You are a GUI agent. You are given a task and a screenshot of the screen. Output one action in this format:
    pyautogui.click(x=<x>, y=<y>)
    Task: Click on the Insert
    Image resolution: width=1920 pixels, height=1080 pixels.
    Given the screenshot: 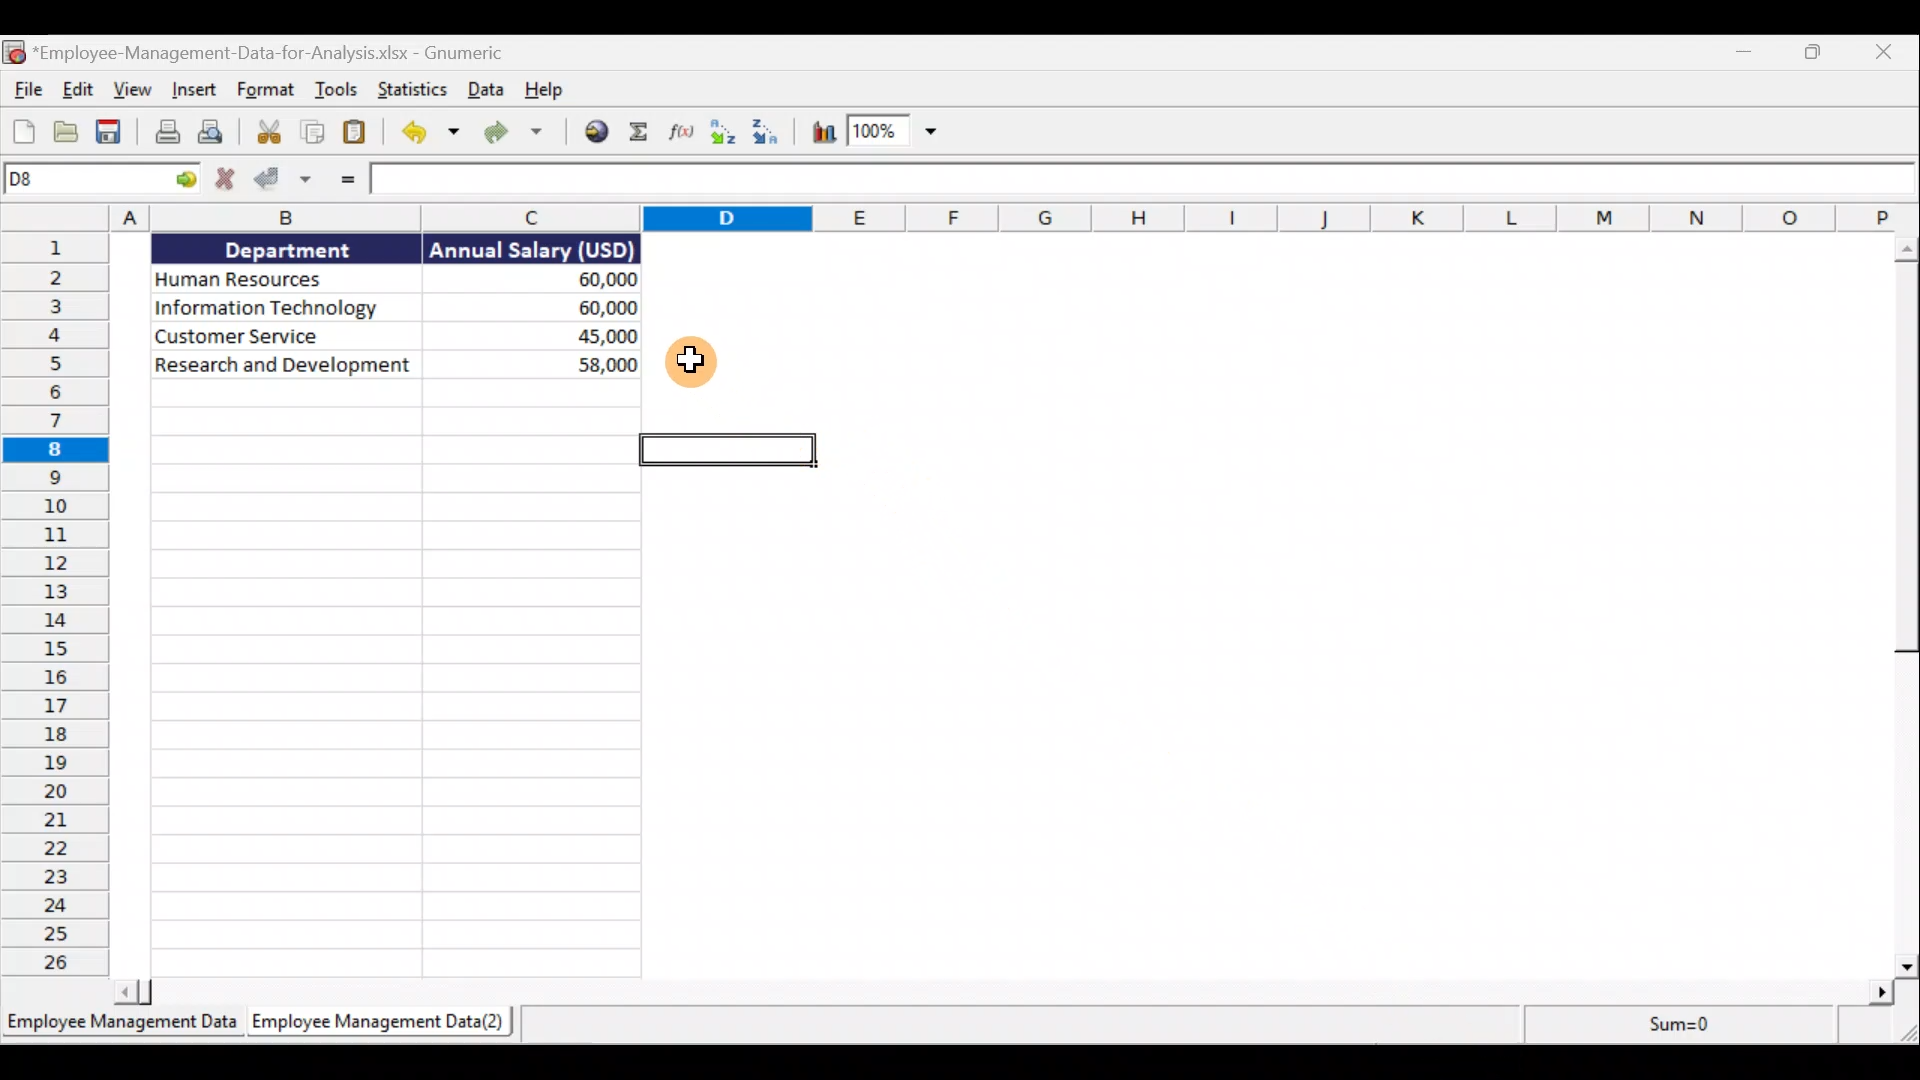 What is the action you would take?
    pyautogui.click(x=196, y=90)
    